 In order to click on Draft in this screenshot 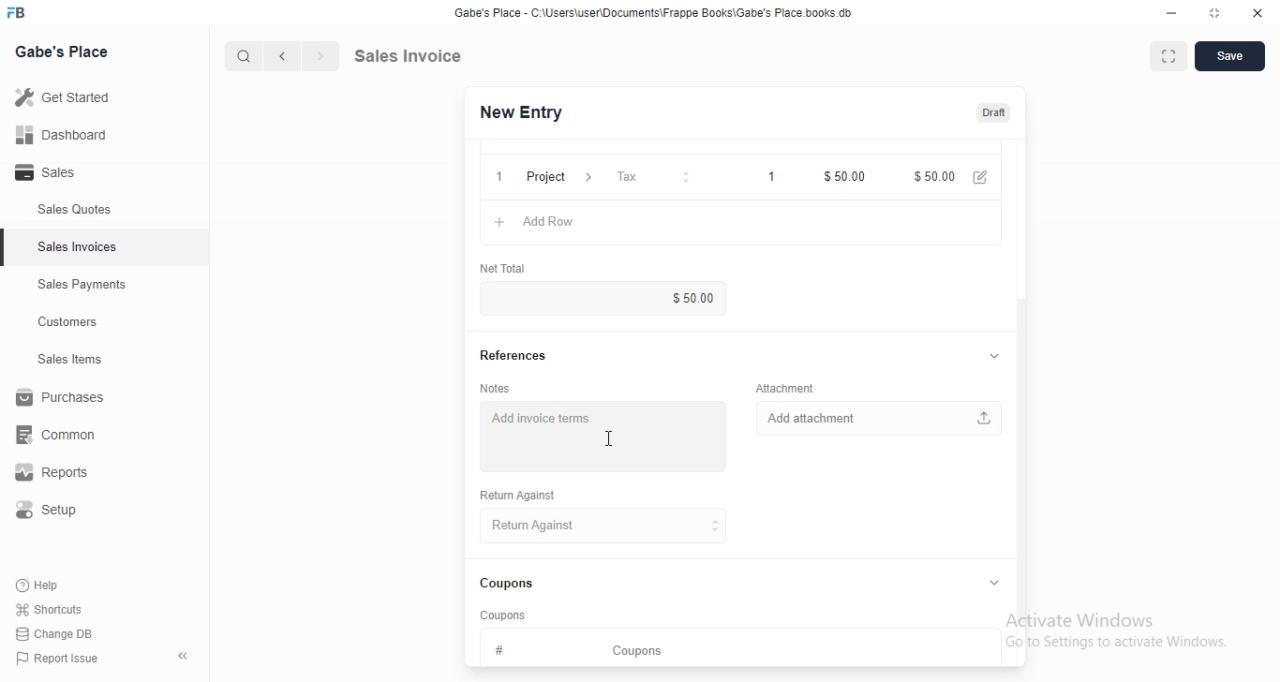, I will do `click(995, 113)`.